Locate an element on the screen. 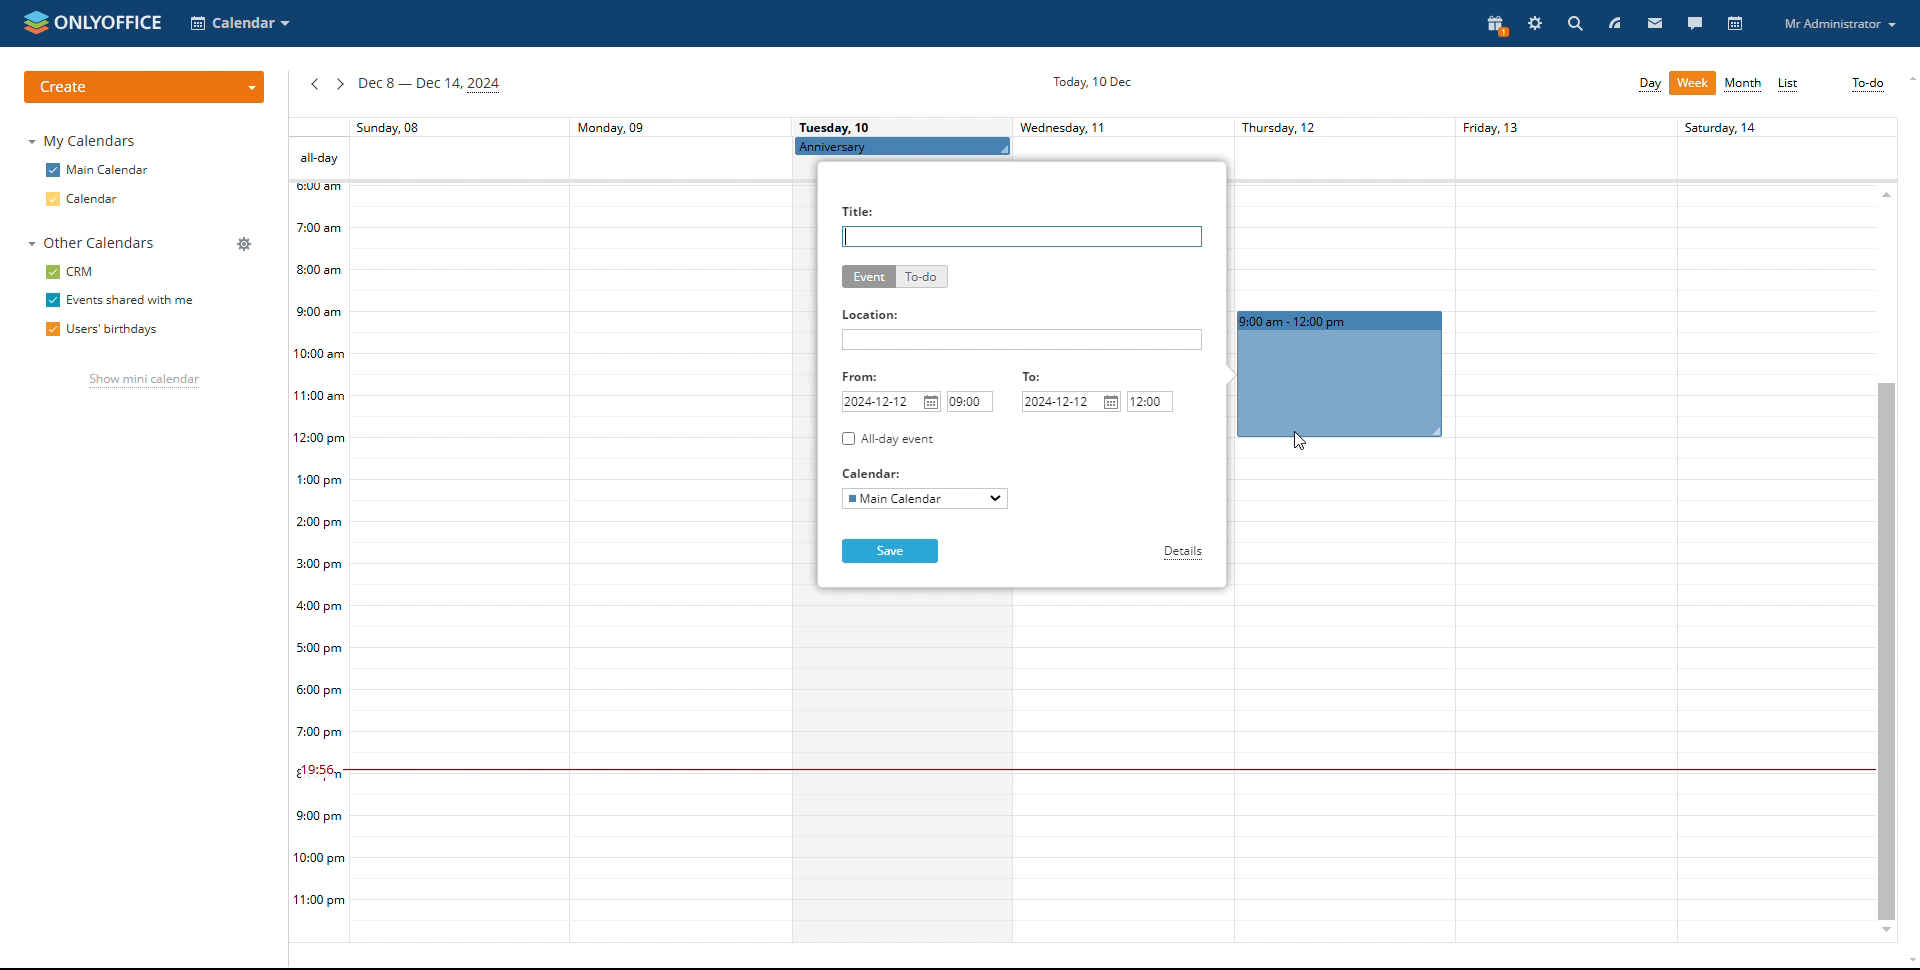  From: is located at coordinates (864, 378).